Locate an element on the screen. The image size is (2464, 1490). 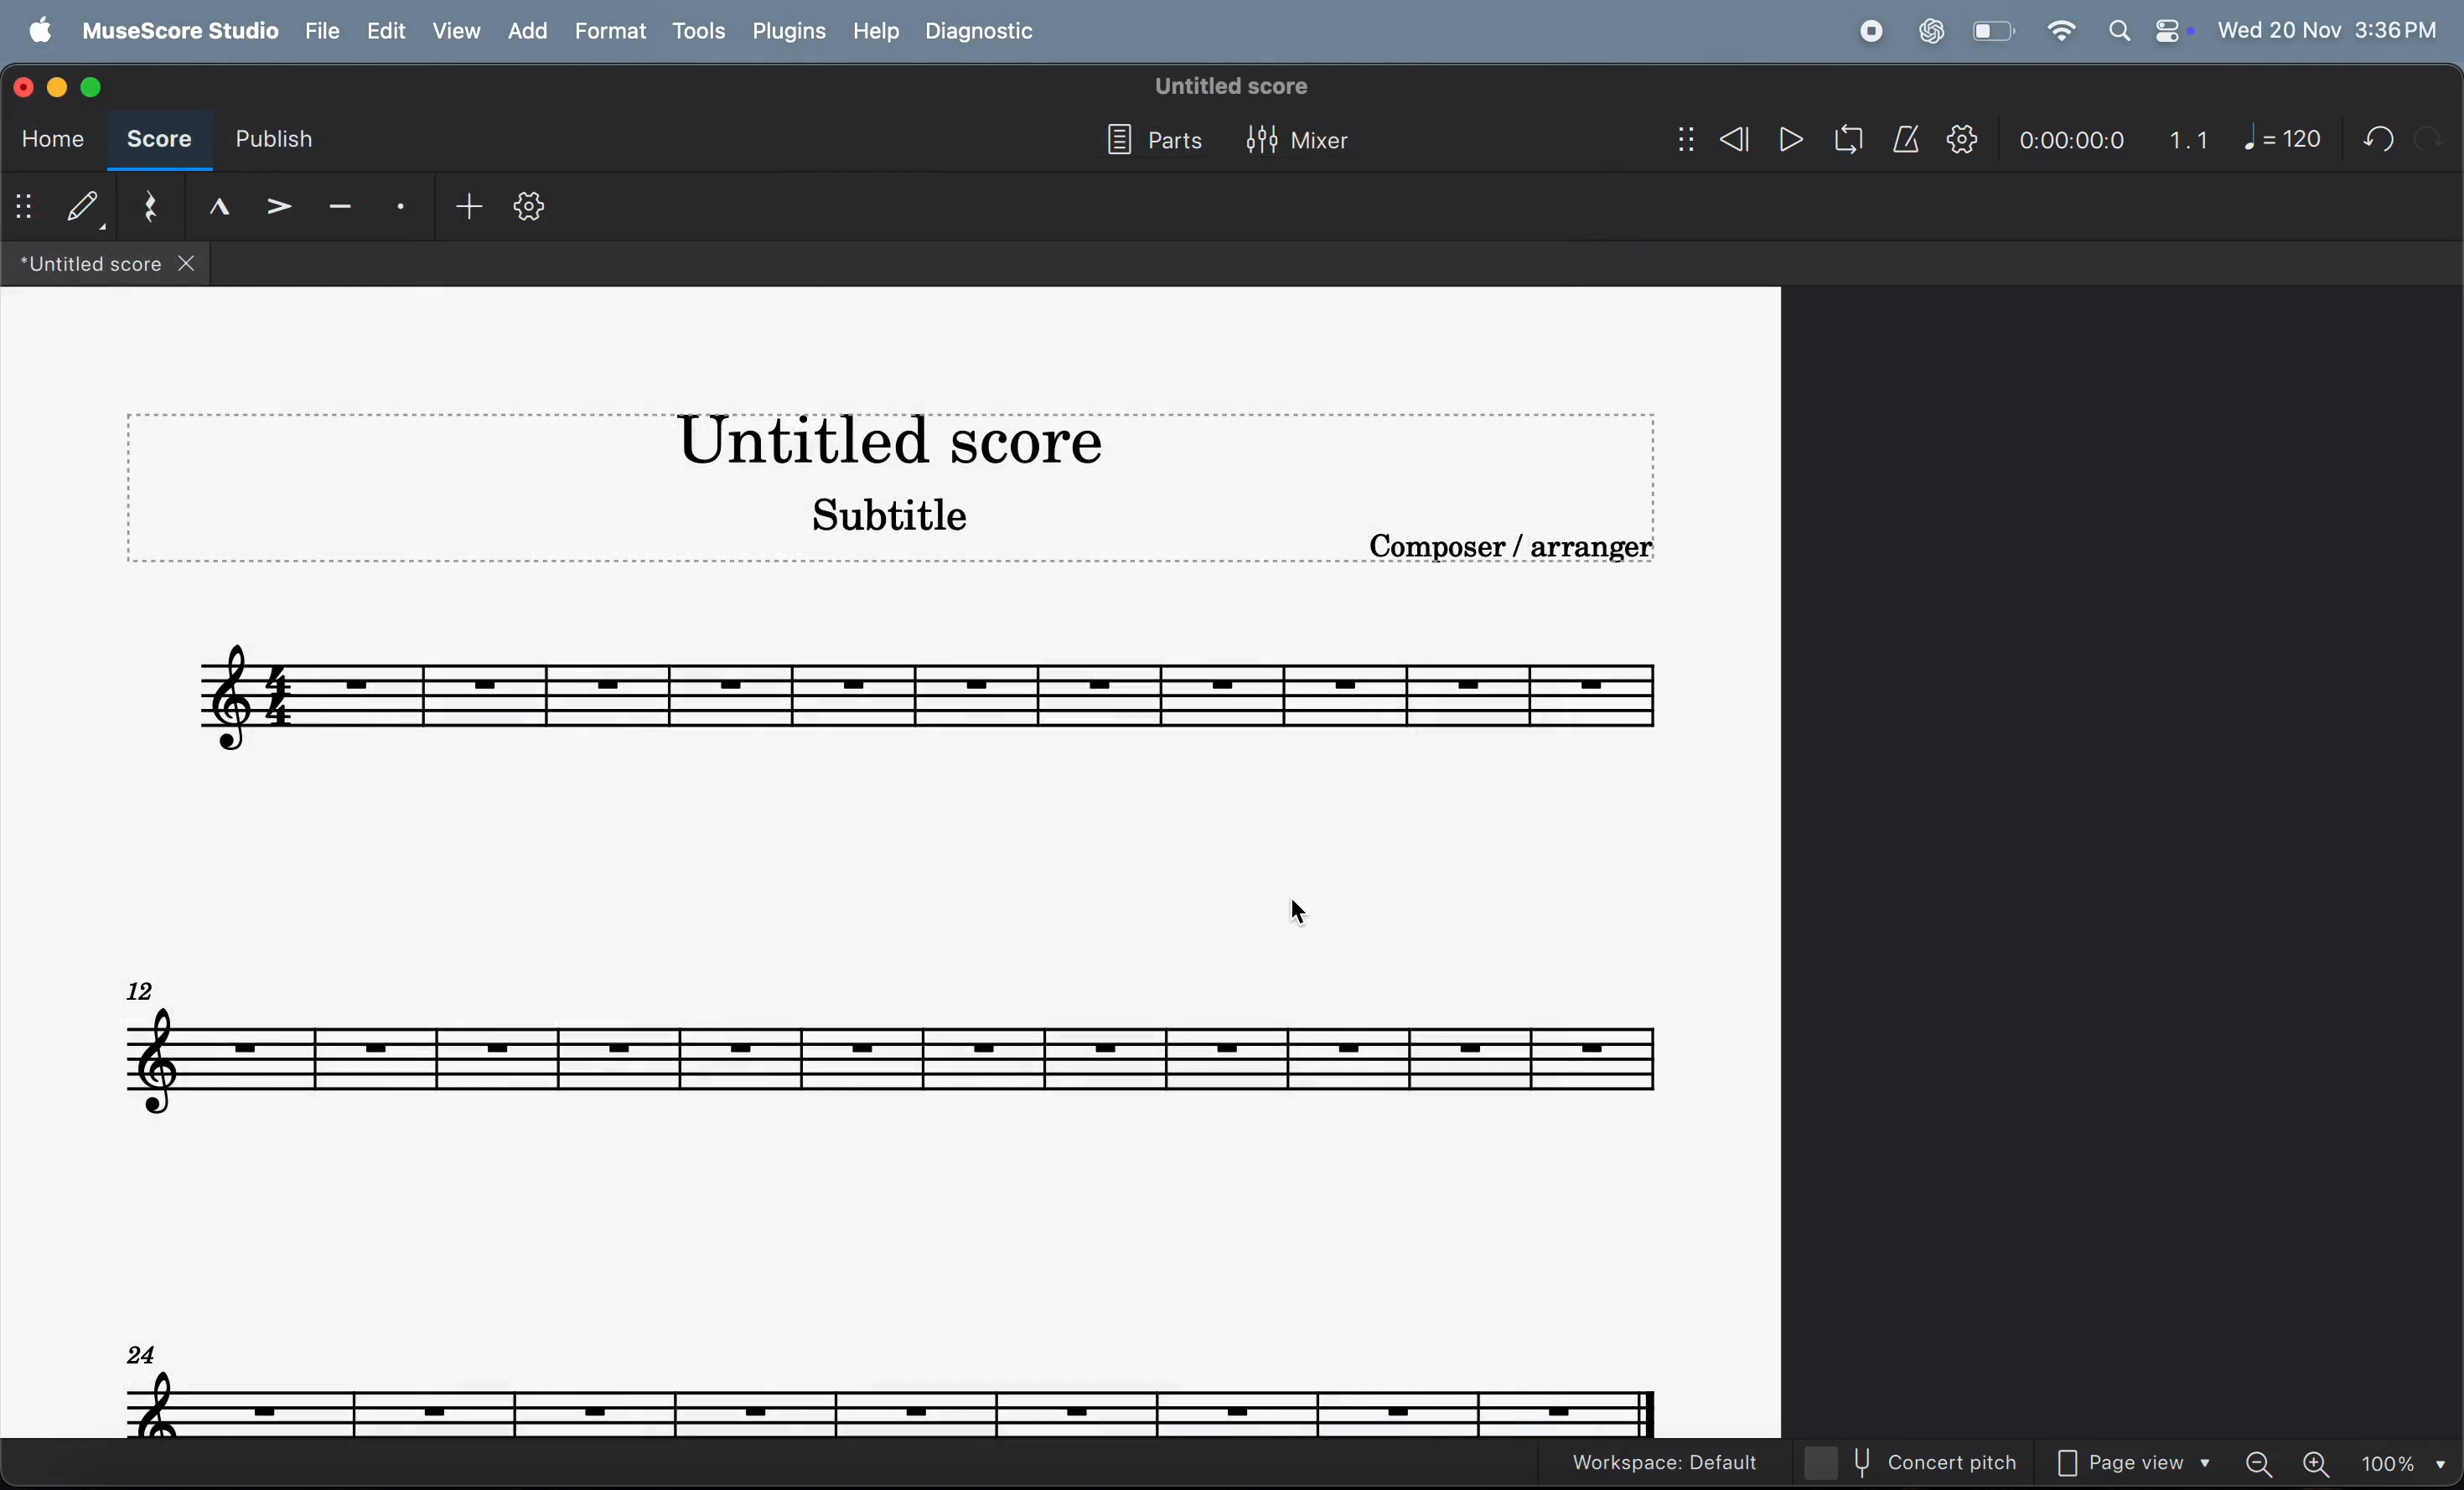
record is located at coordinates (1870, 32).